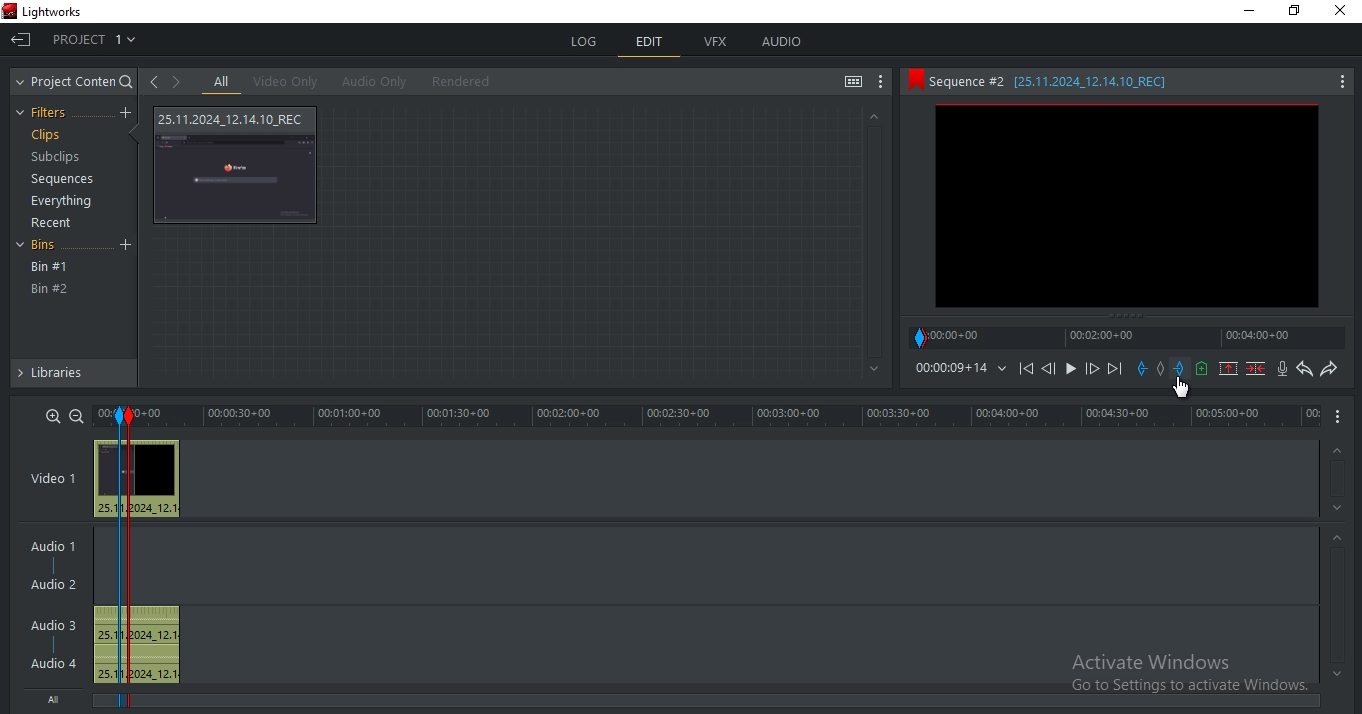  I want to click on Close, so click(1342, 14).